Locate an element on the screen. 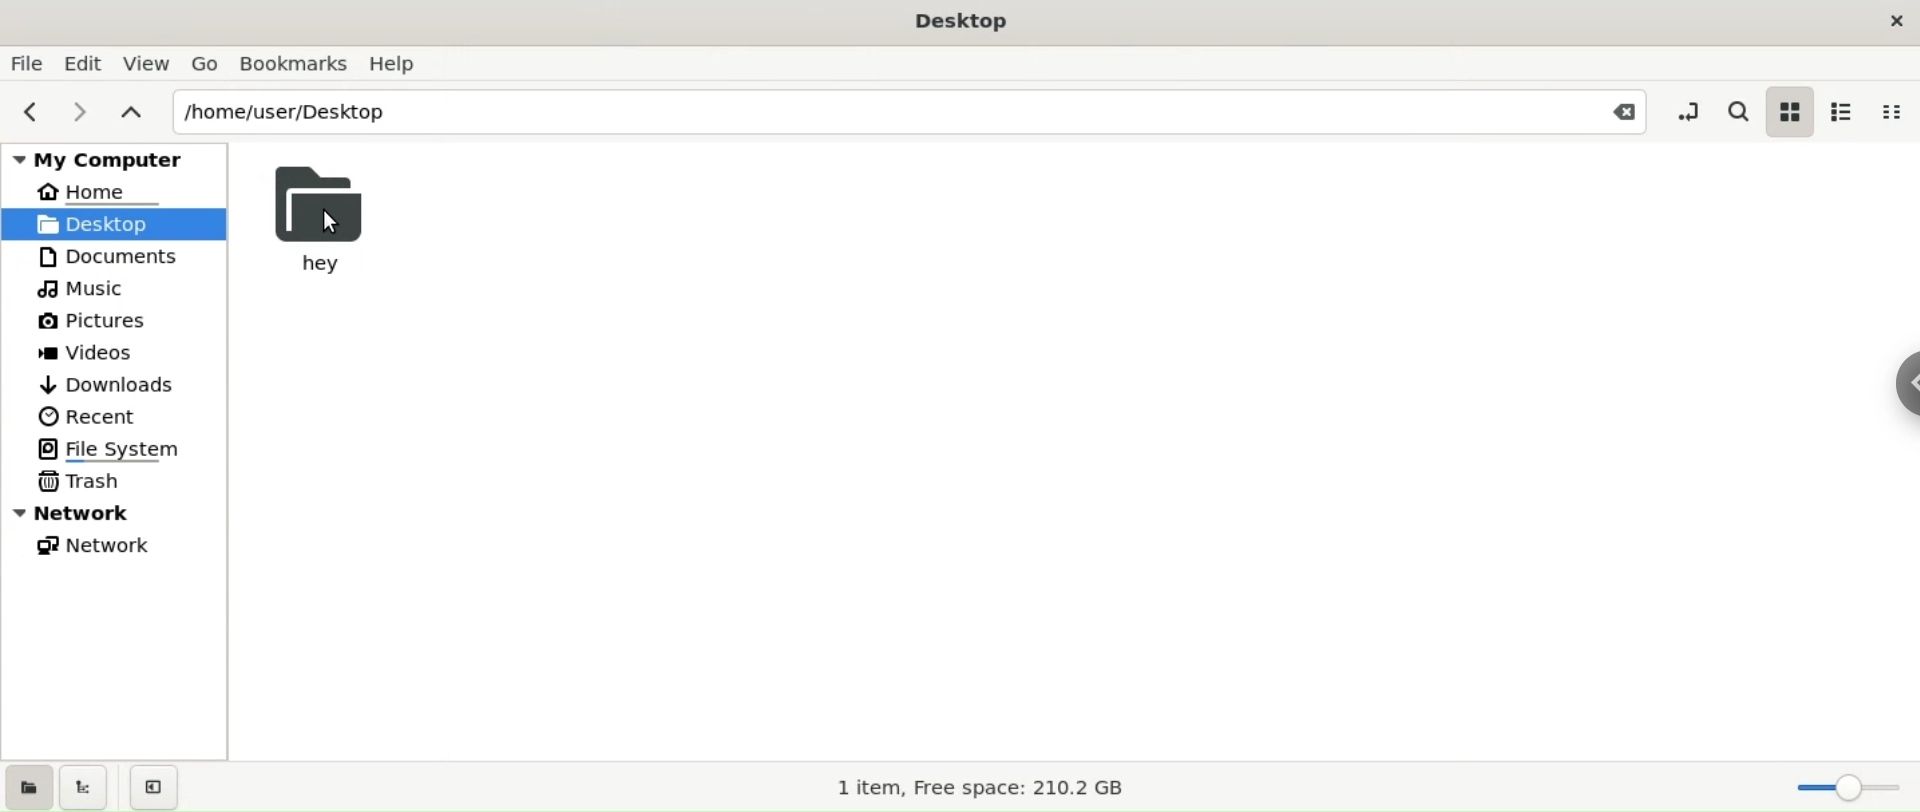 This screenshot has width=1920, height=812. Edit is located at coordinates (84, 62).